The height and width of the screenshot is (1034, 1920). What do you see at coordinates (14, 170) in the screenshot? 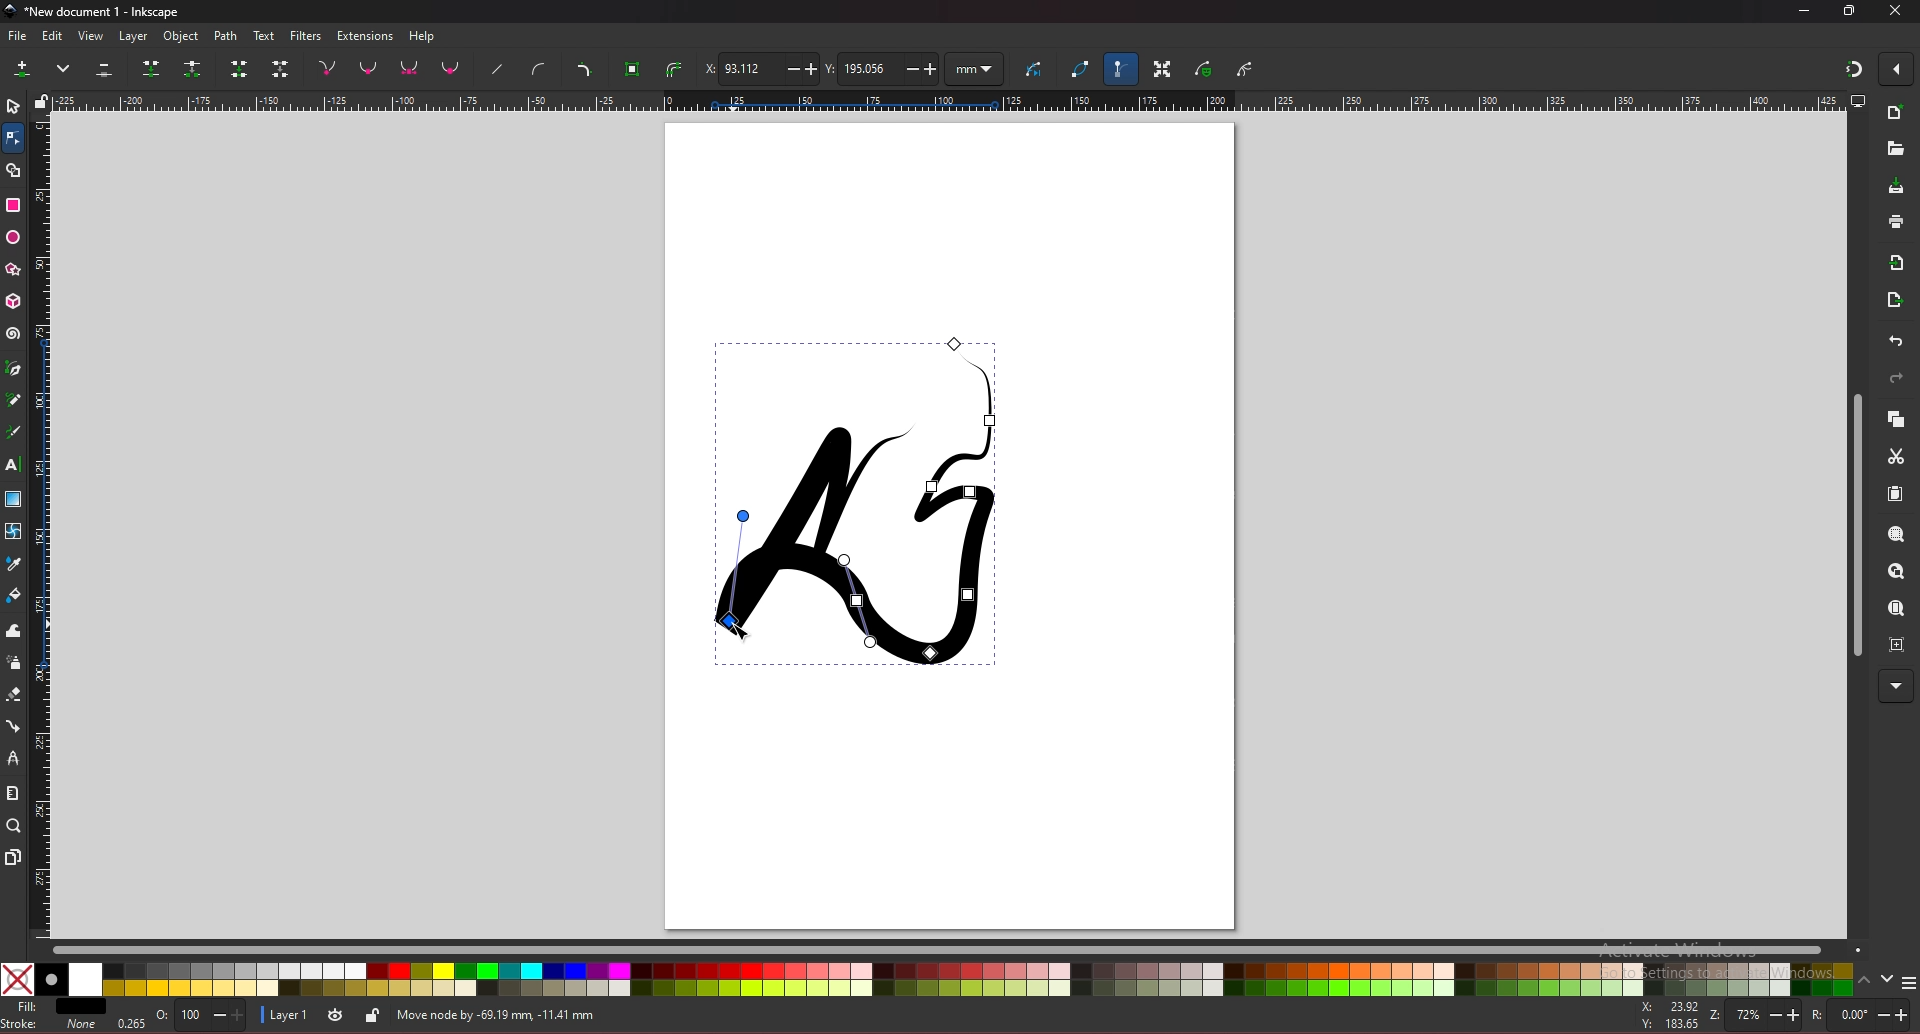
I see `shape builder` at bounding box center [14, 170].